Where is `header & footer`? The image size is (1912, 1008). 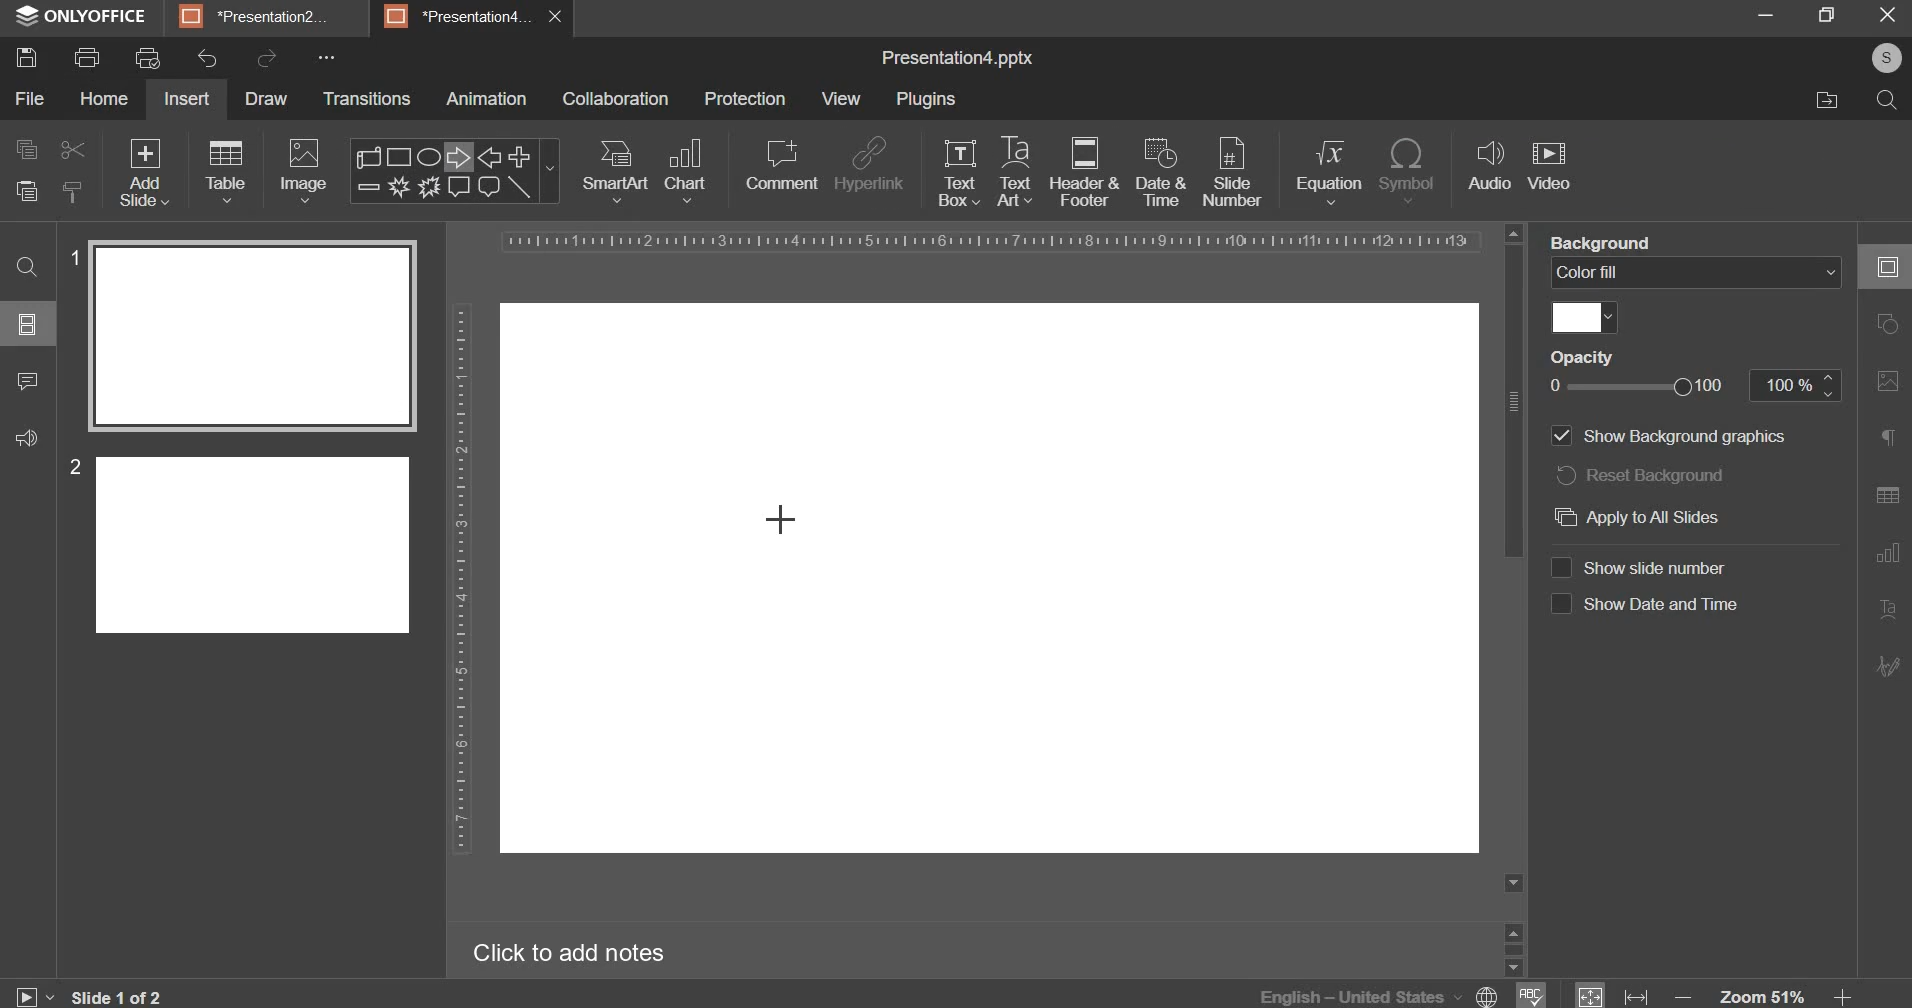
header & footer is located at coordinates (1084, 173).